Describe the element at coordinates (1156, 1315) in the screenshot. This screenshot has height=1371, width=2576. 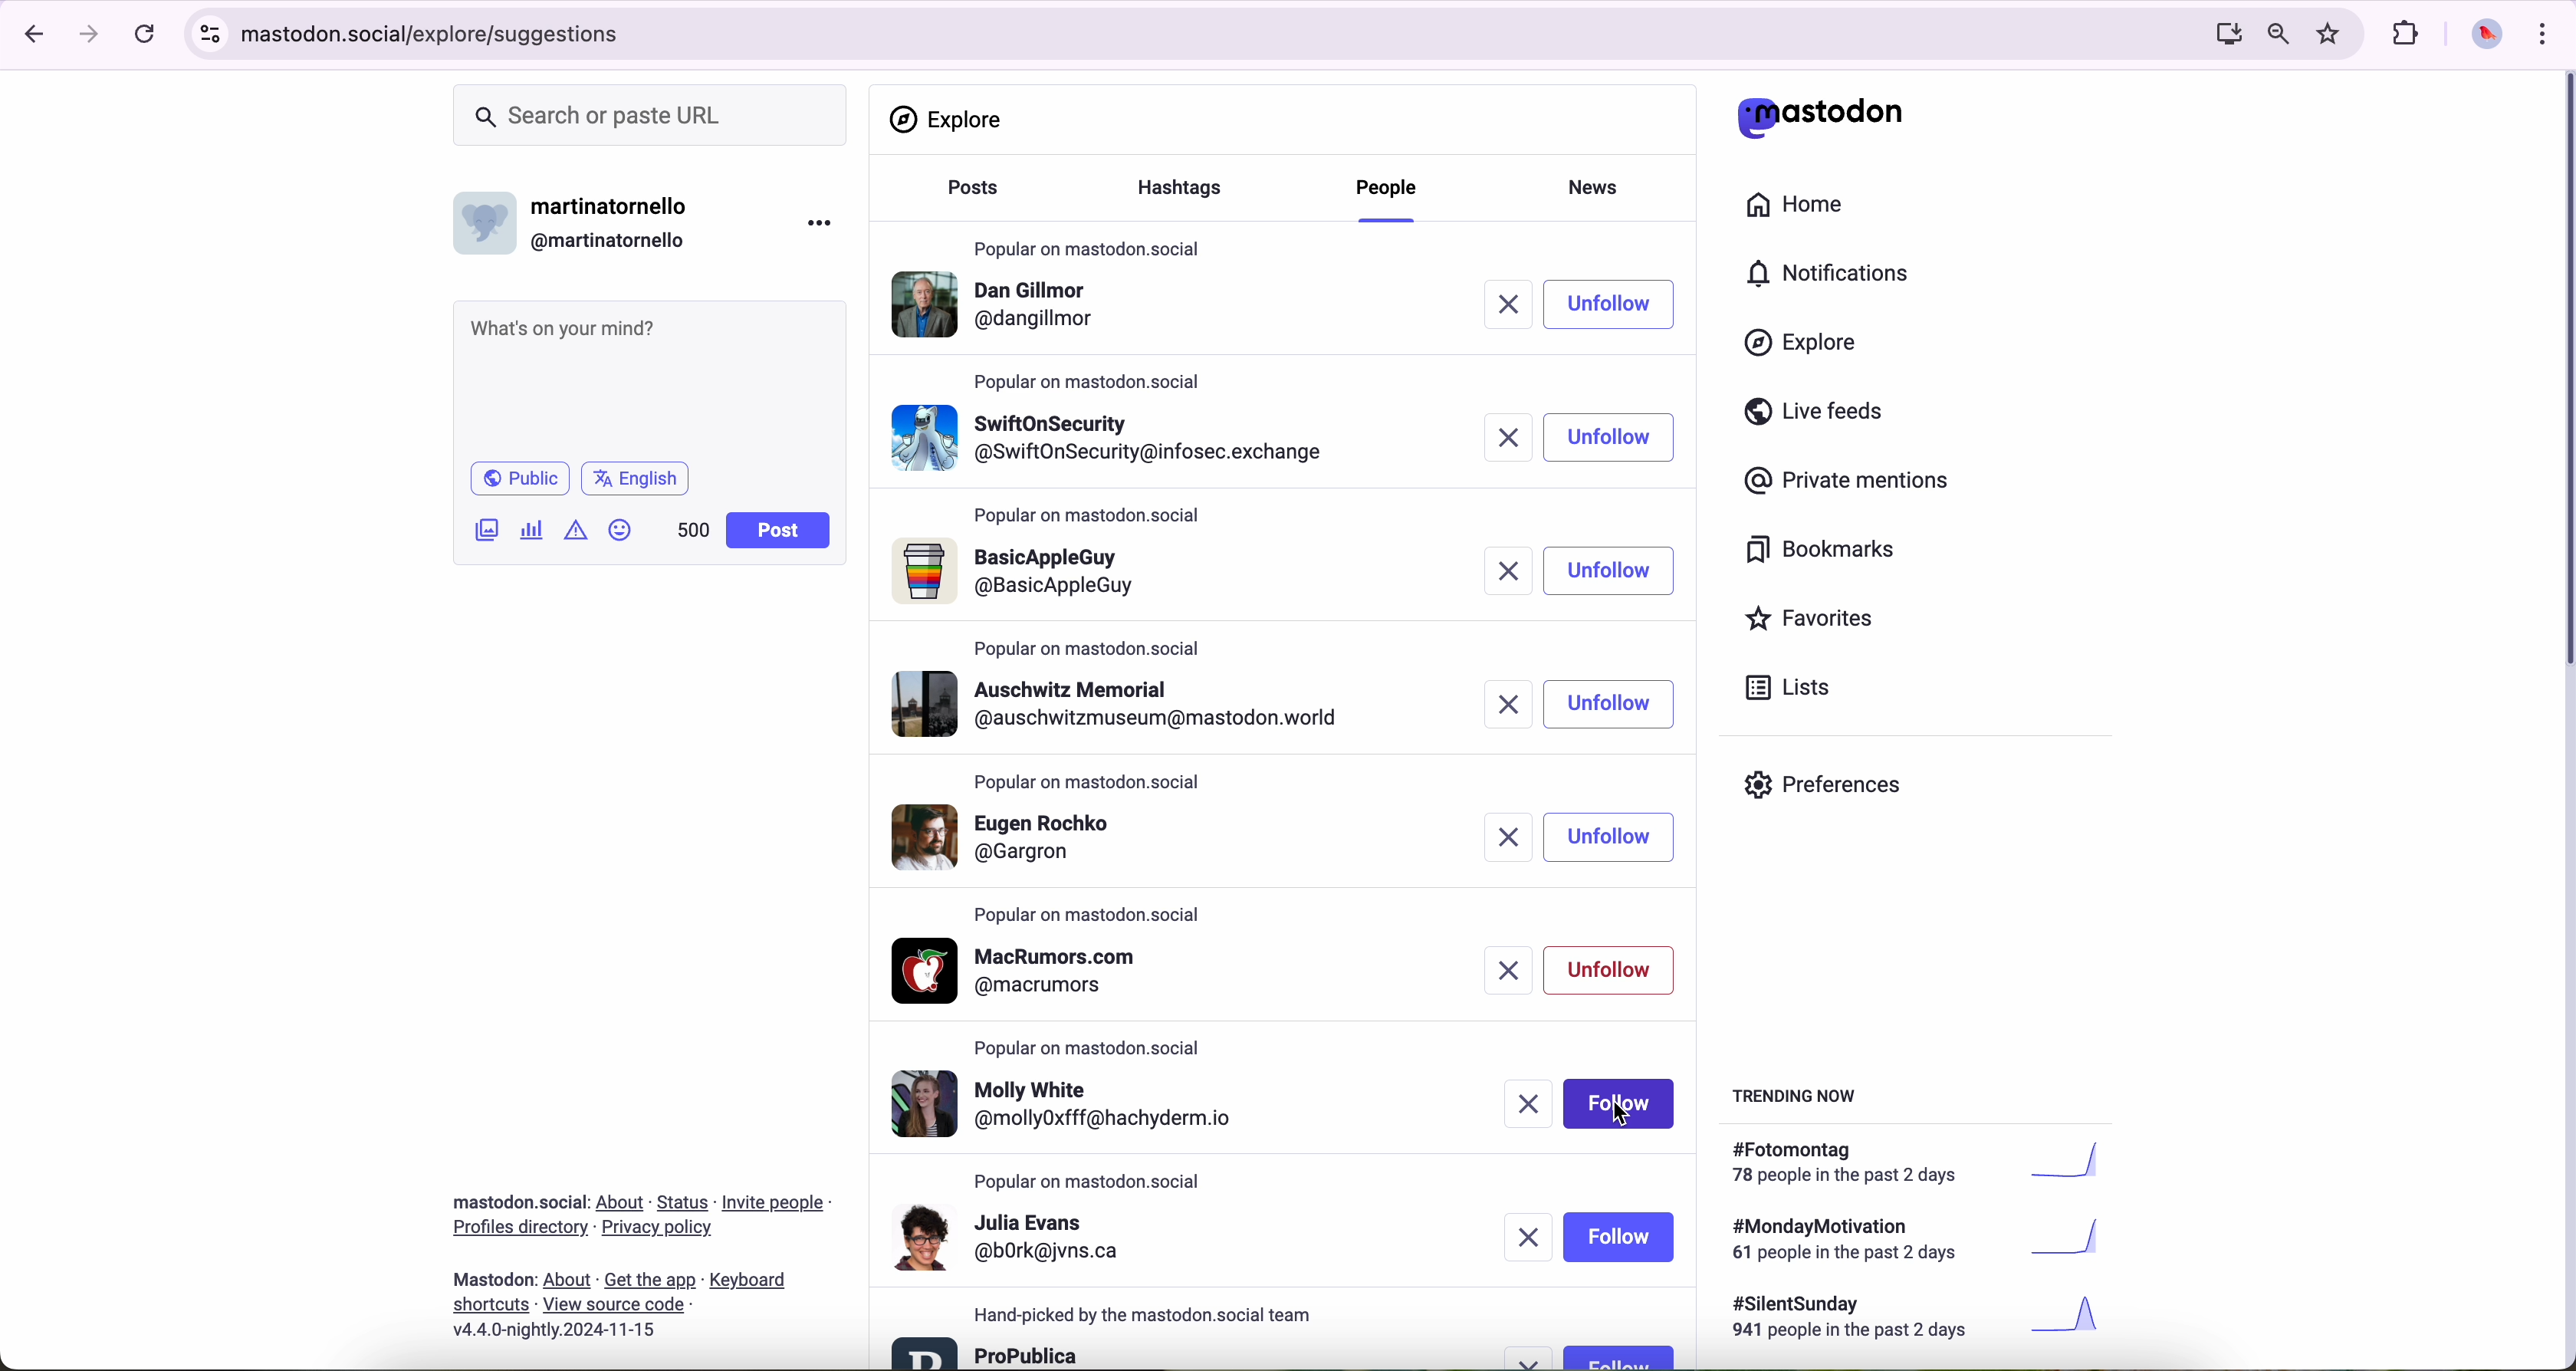
I see `hand-picked by the mastodon.social` at that location.